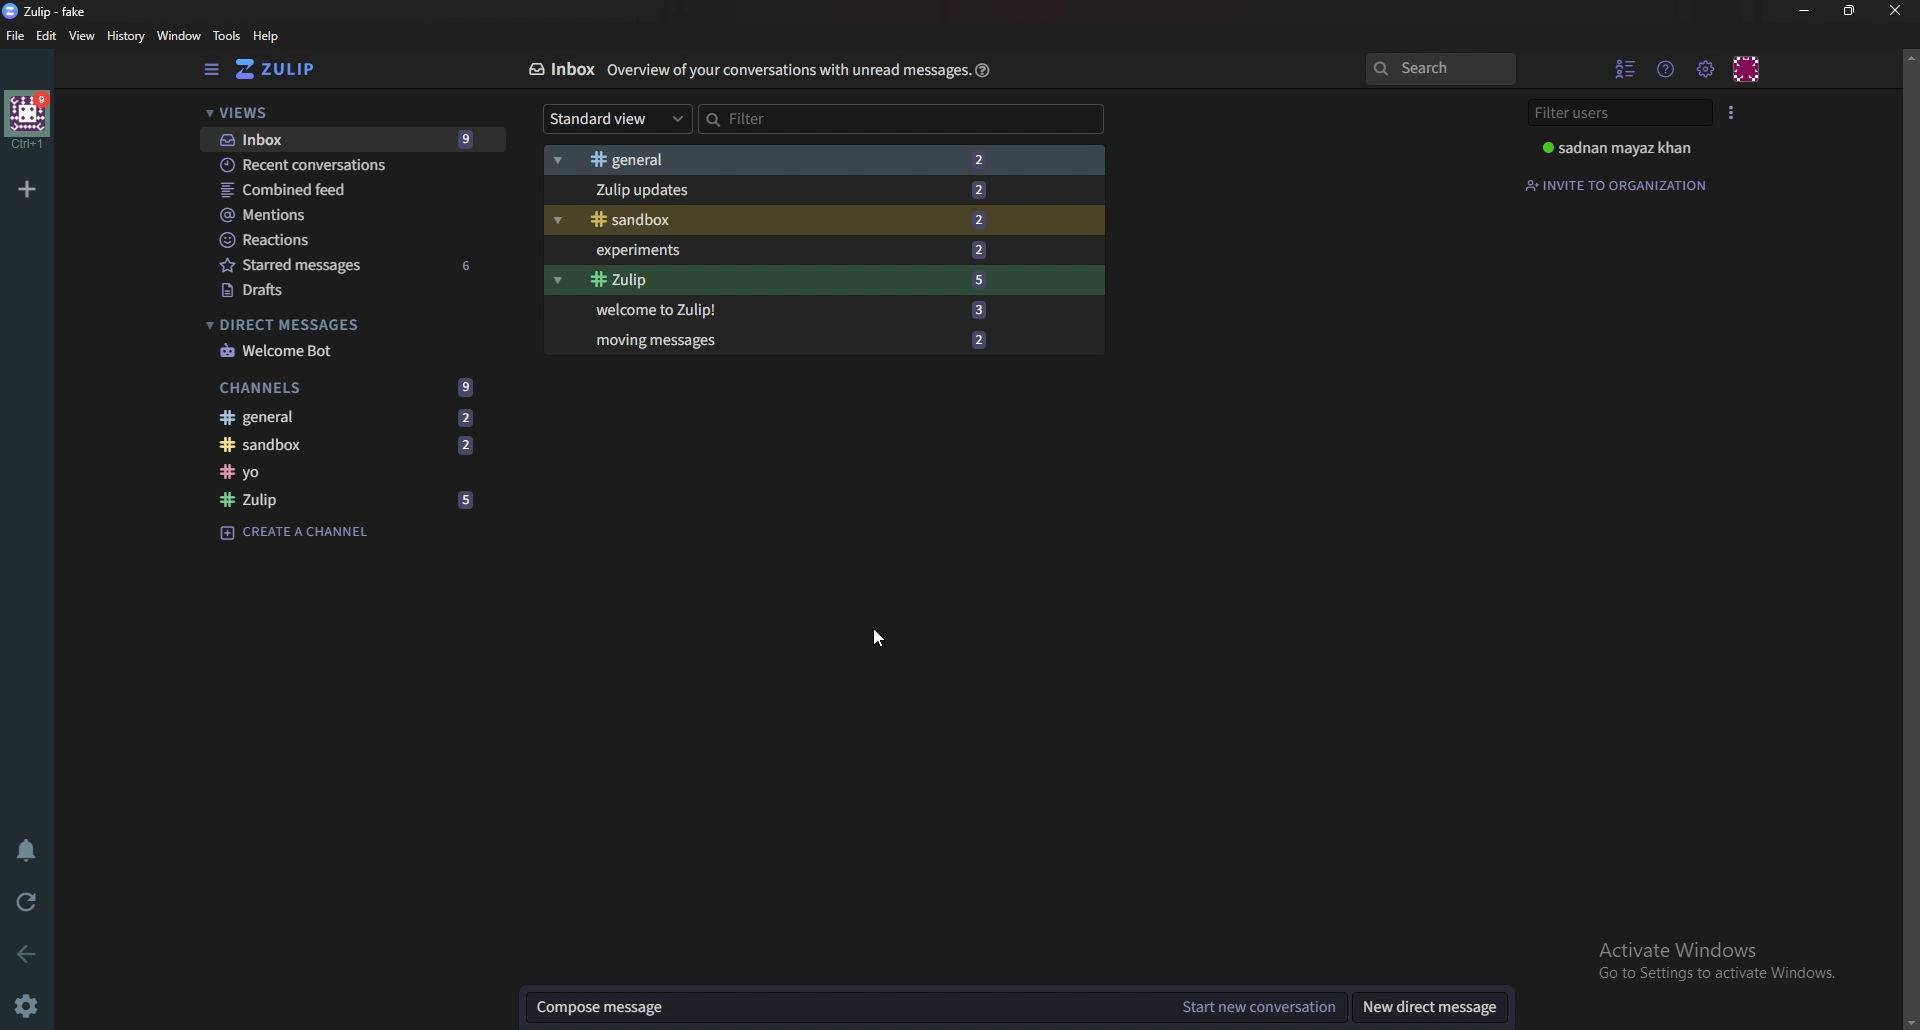 The width and height of the screenshot is (1920, 1030). What do you see at coordinates (1851, 11) in the screenshot?
I see `Resize` at bounding box center [1851, 11].